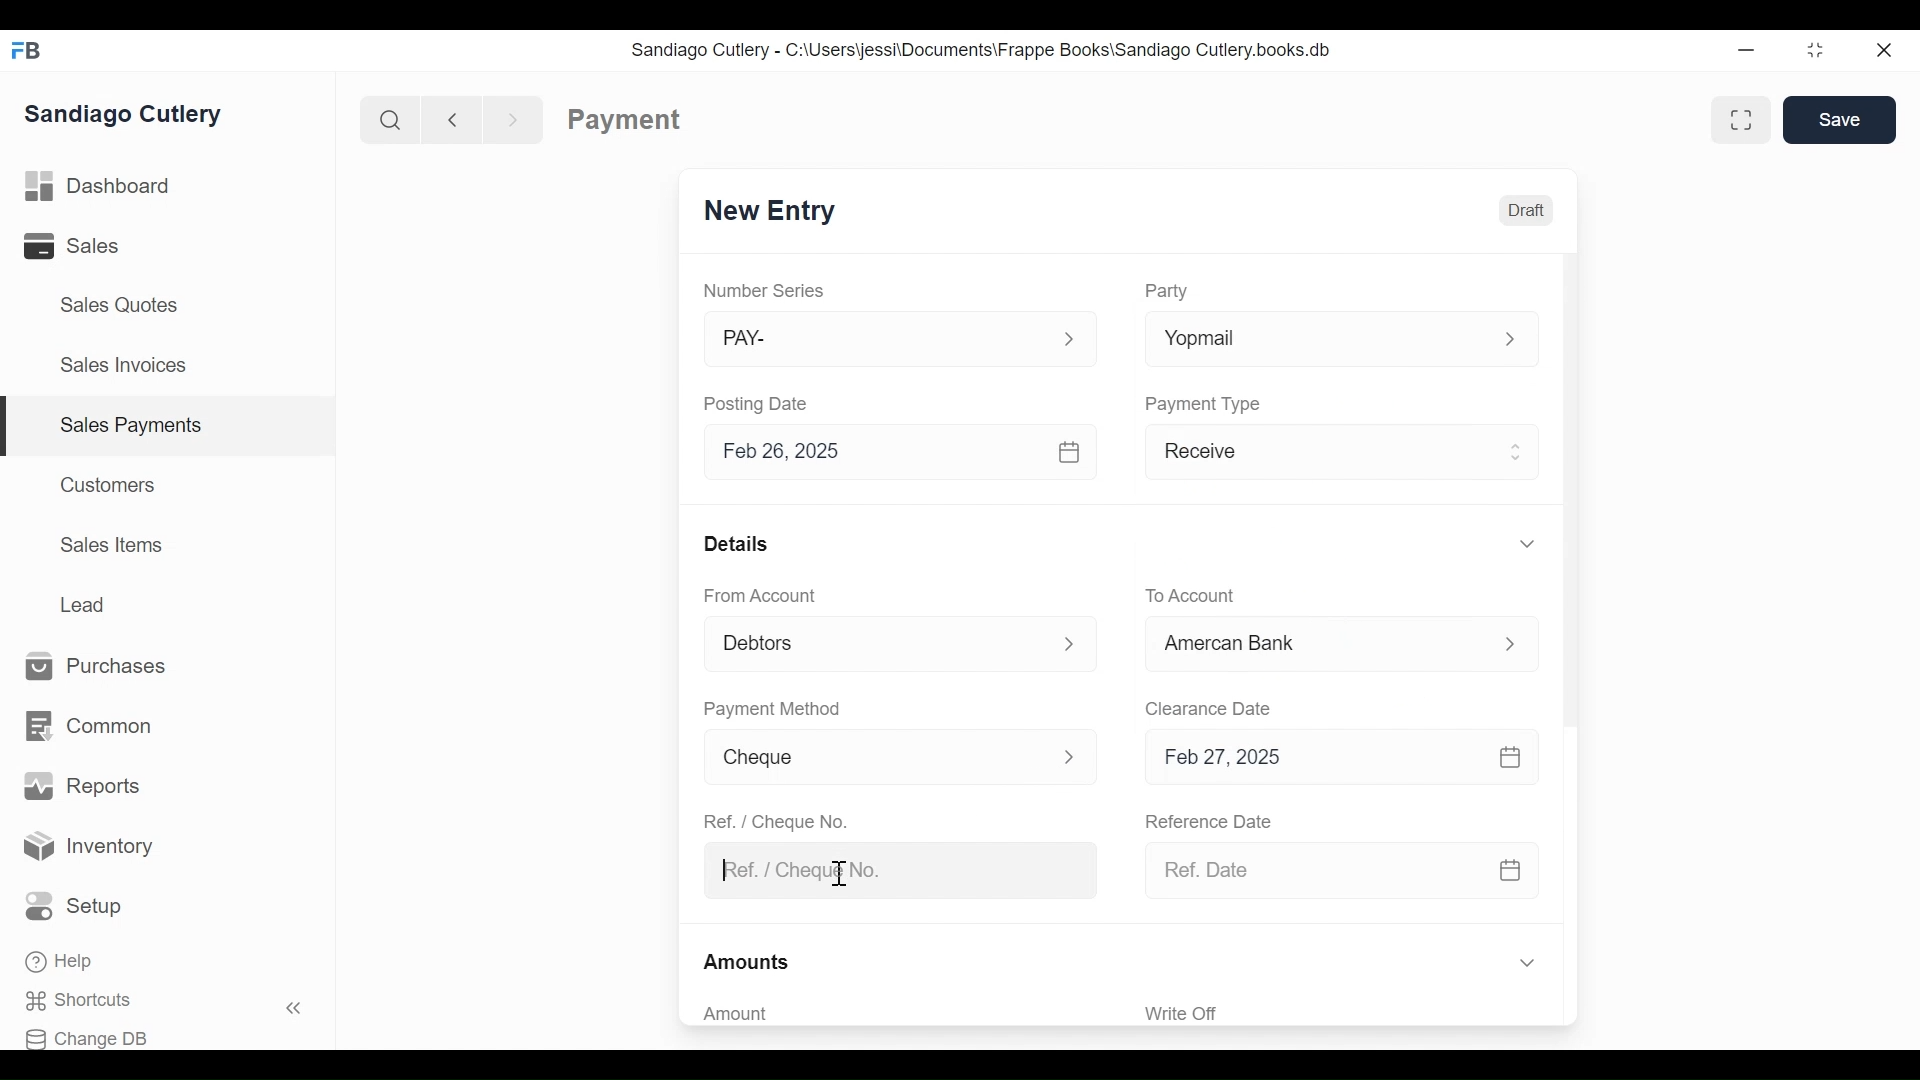  Describe the element at coordinates (1886, 50) in the screenshot. I see `Close ` at that location.